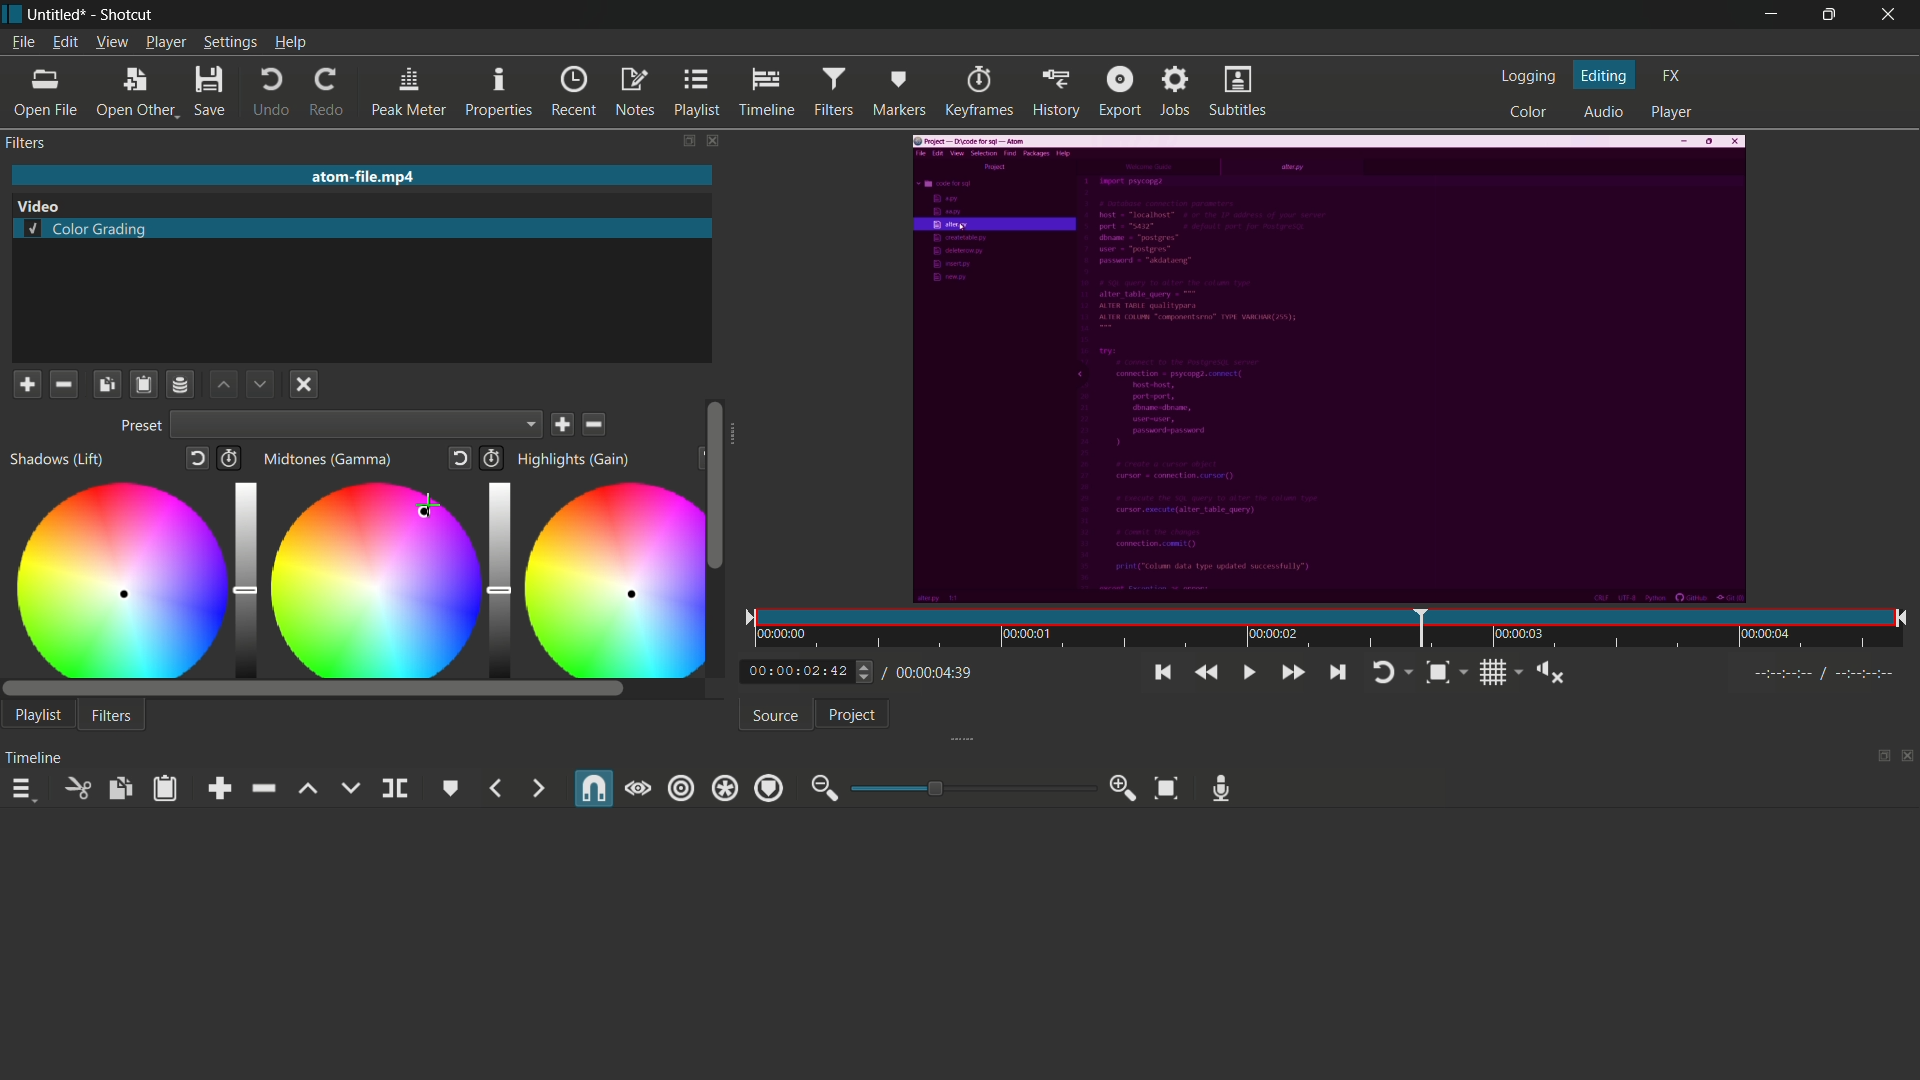  I want to click on create or edit marker, so click(451, 788).